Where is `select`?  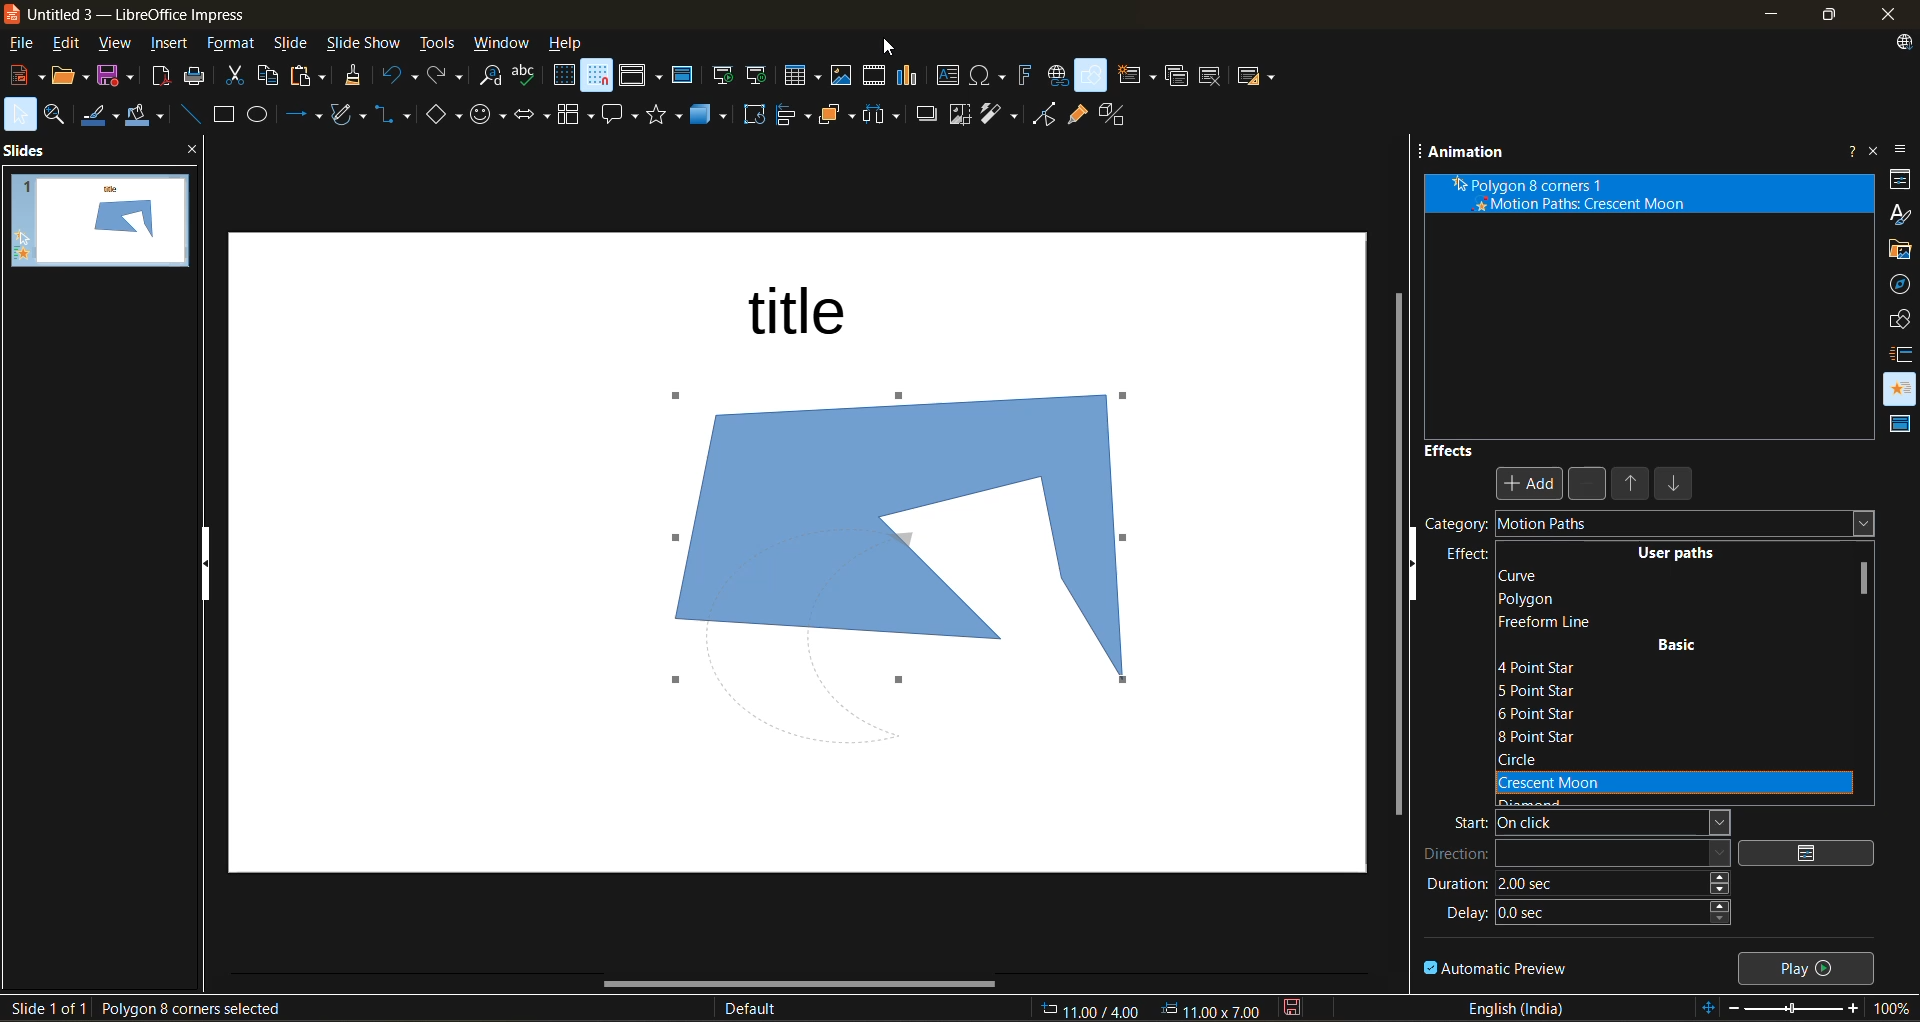
select is located at coordinates (22, 114).